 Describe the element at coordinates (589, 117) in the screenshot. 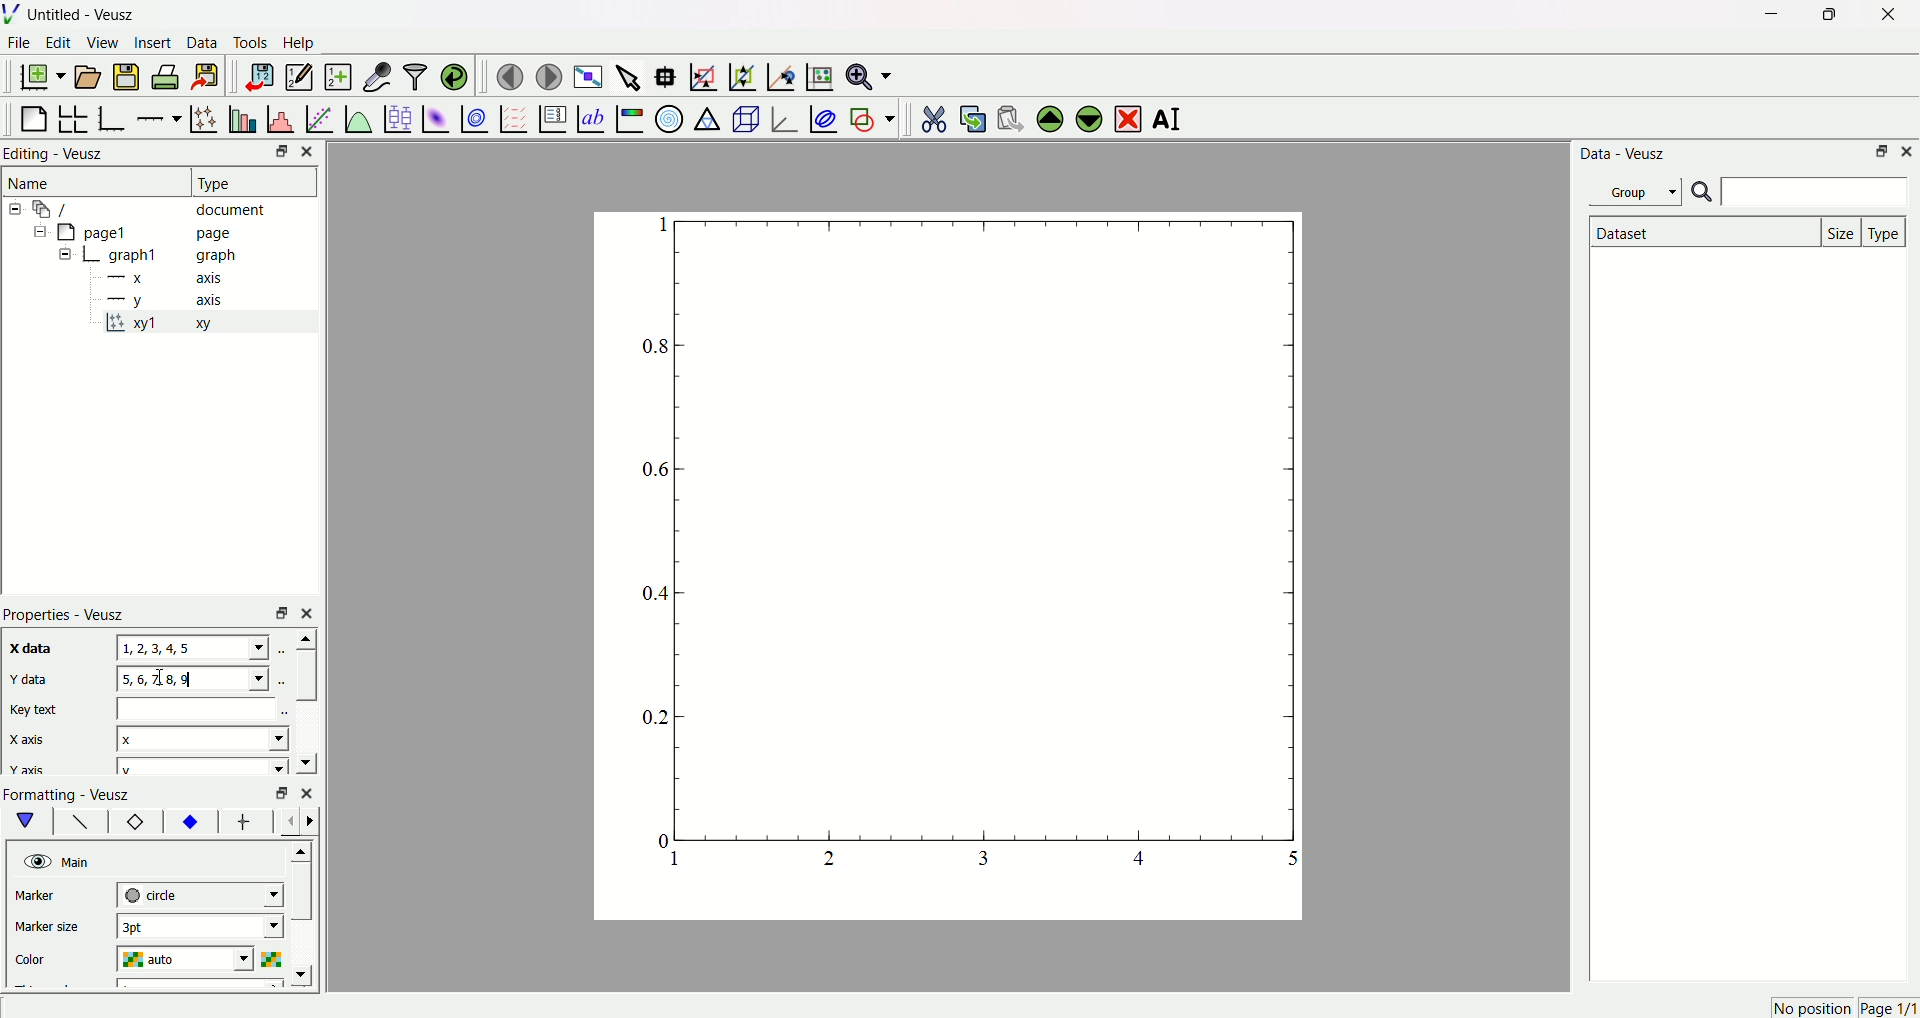

I see `text label` at that location.